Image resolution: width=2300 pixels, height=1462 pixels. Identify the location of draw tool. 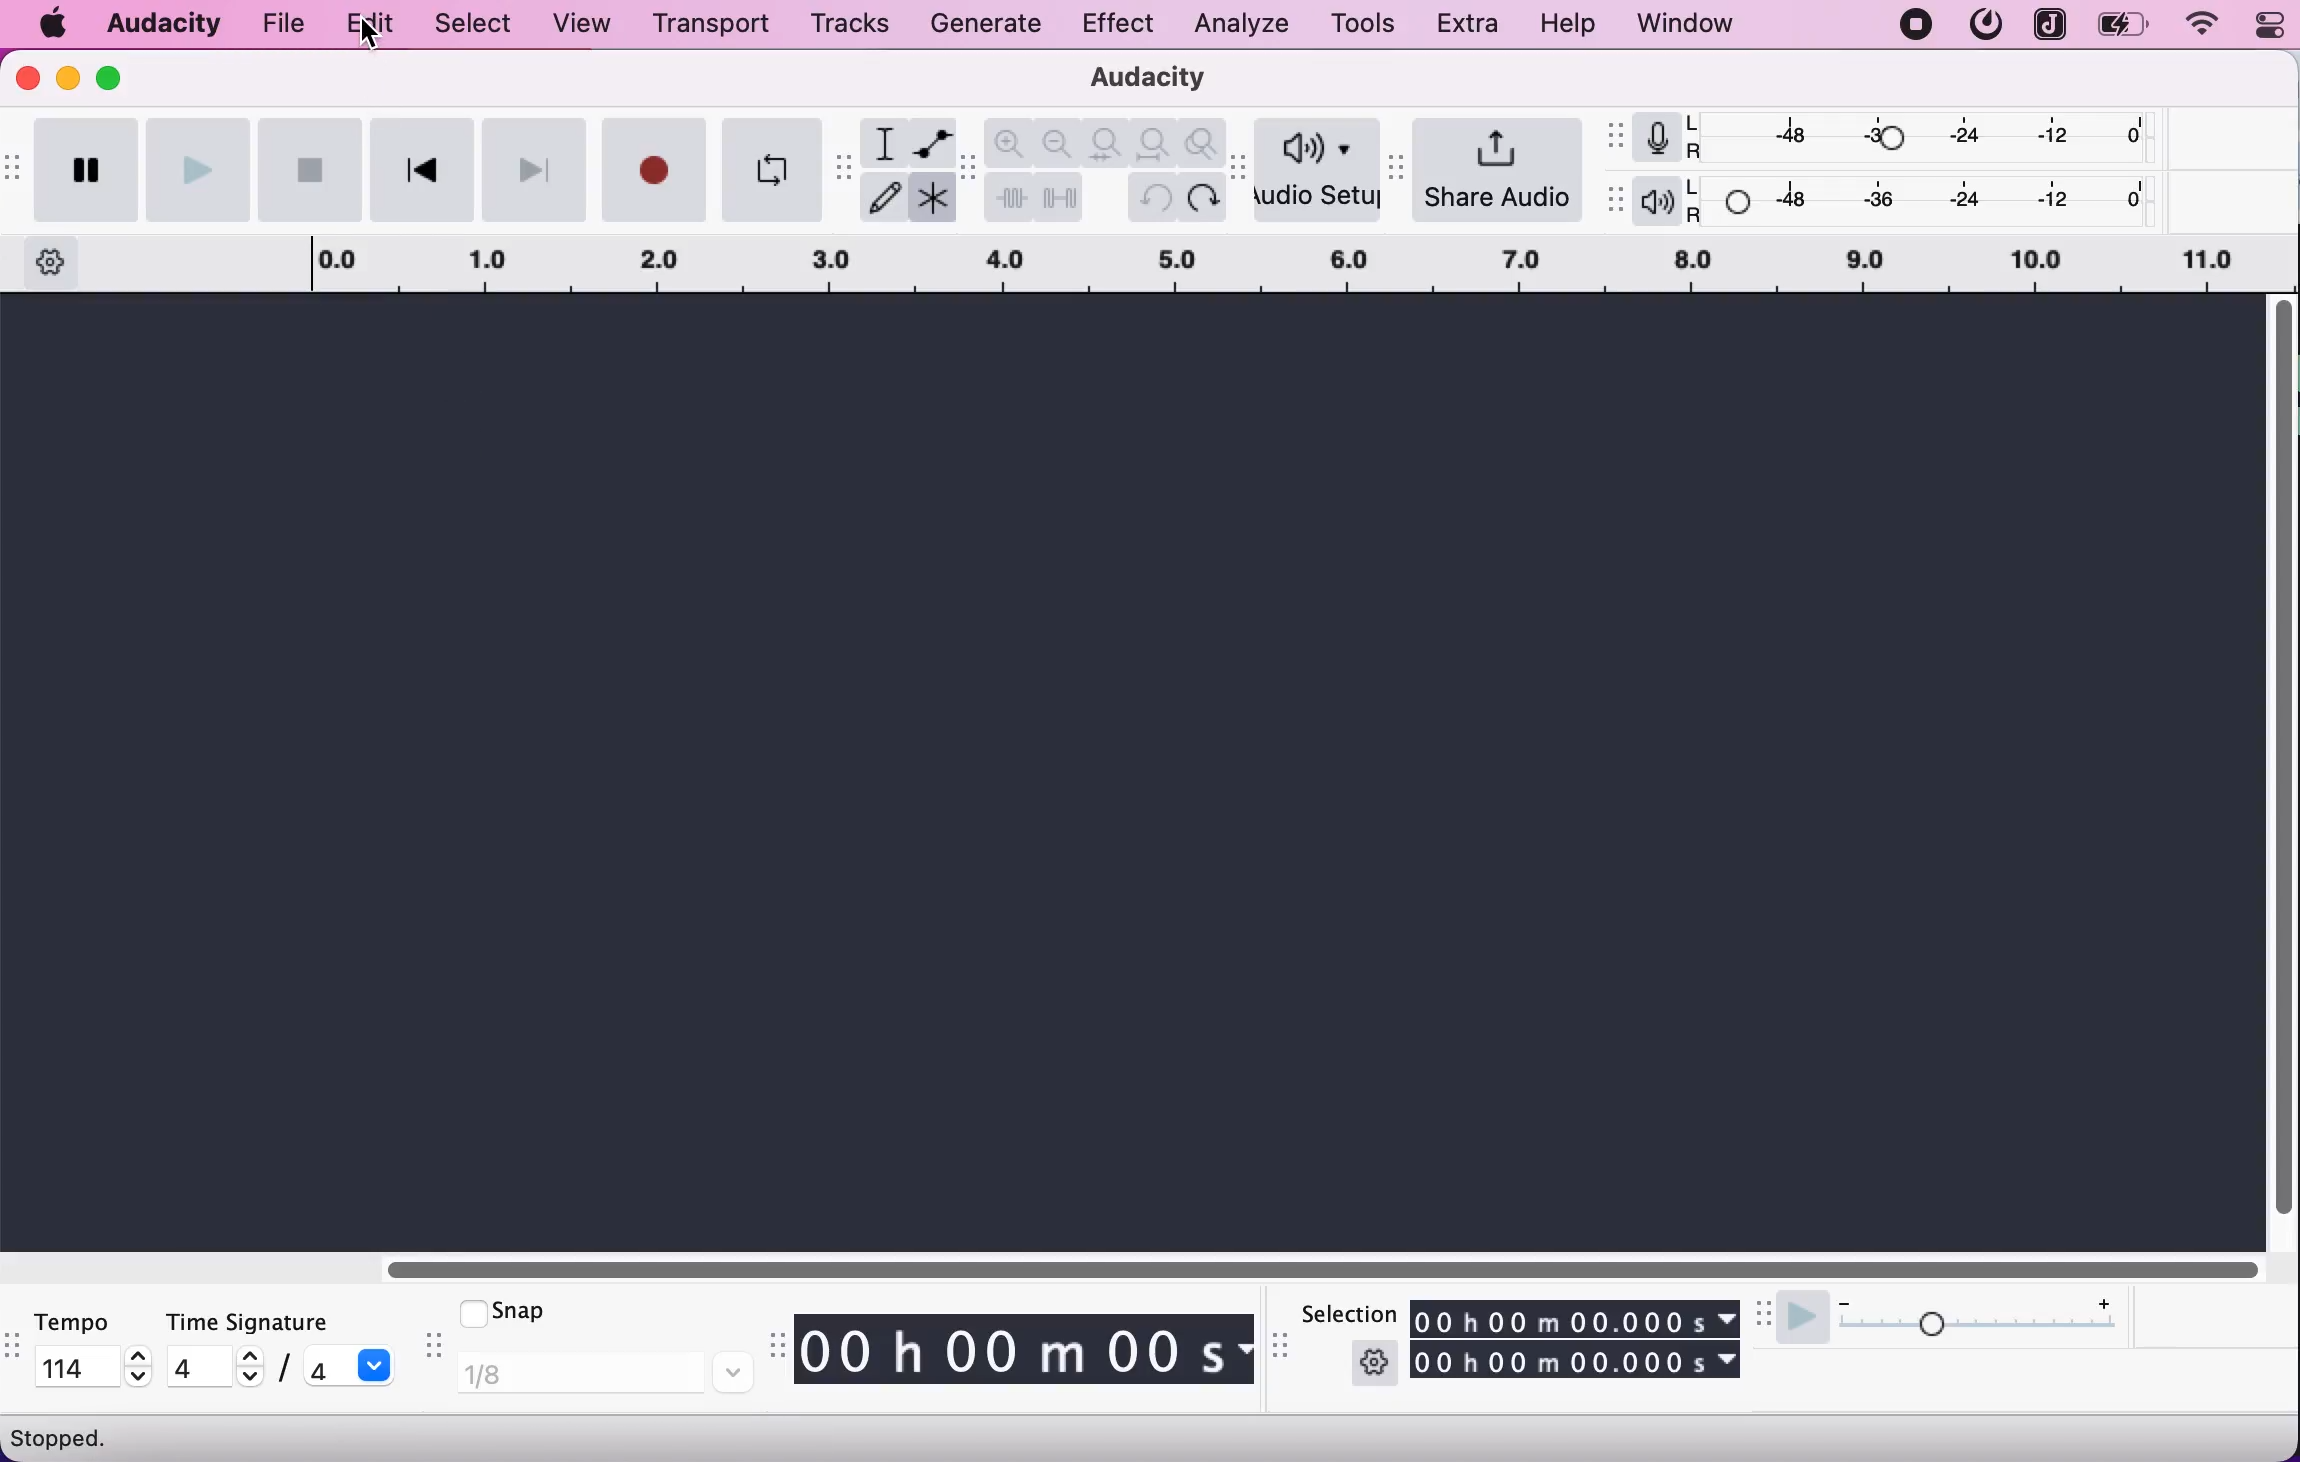
(883, 199).